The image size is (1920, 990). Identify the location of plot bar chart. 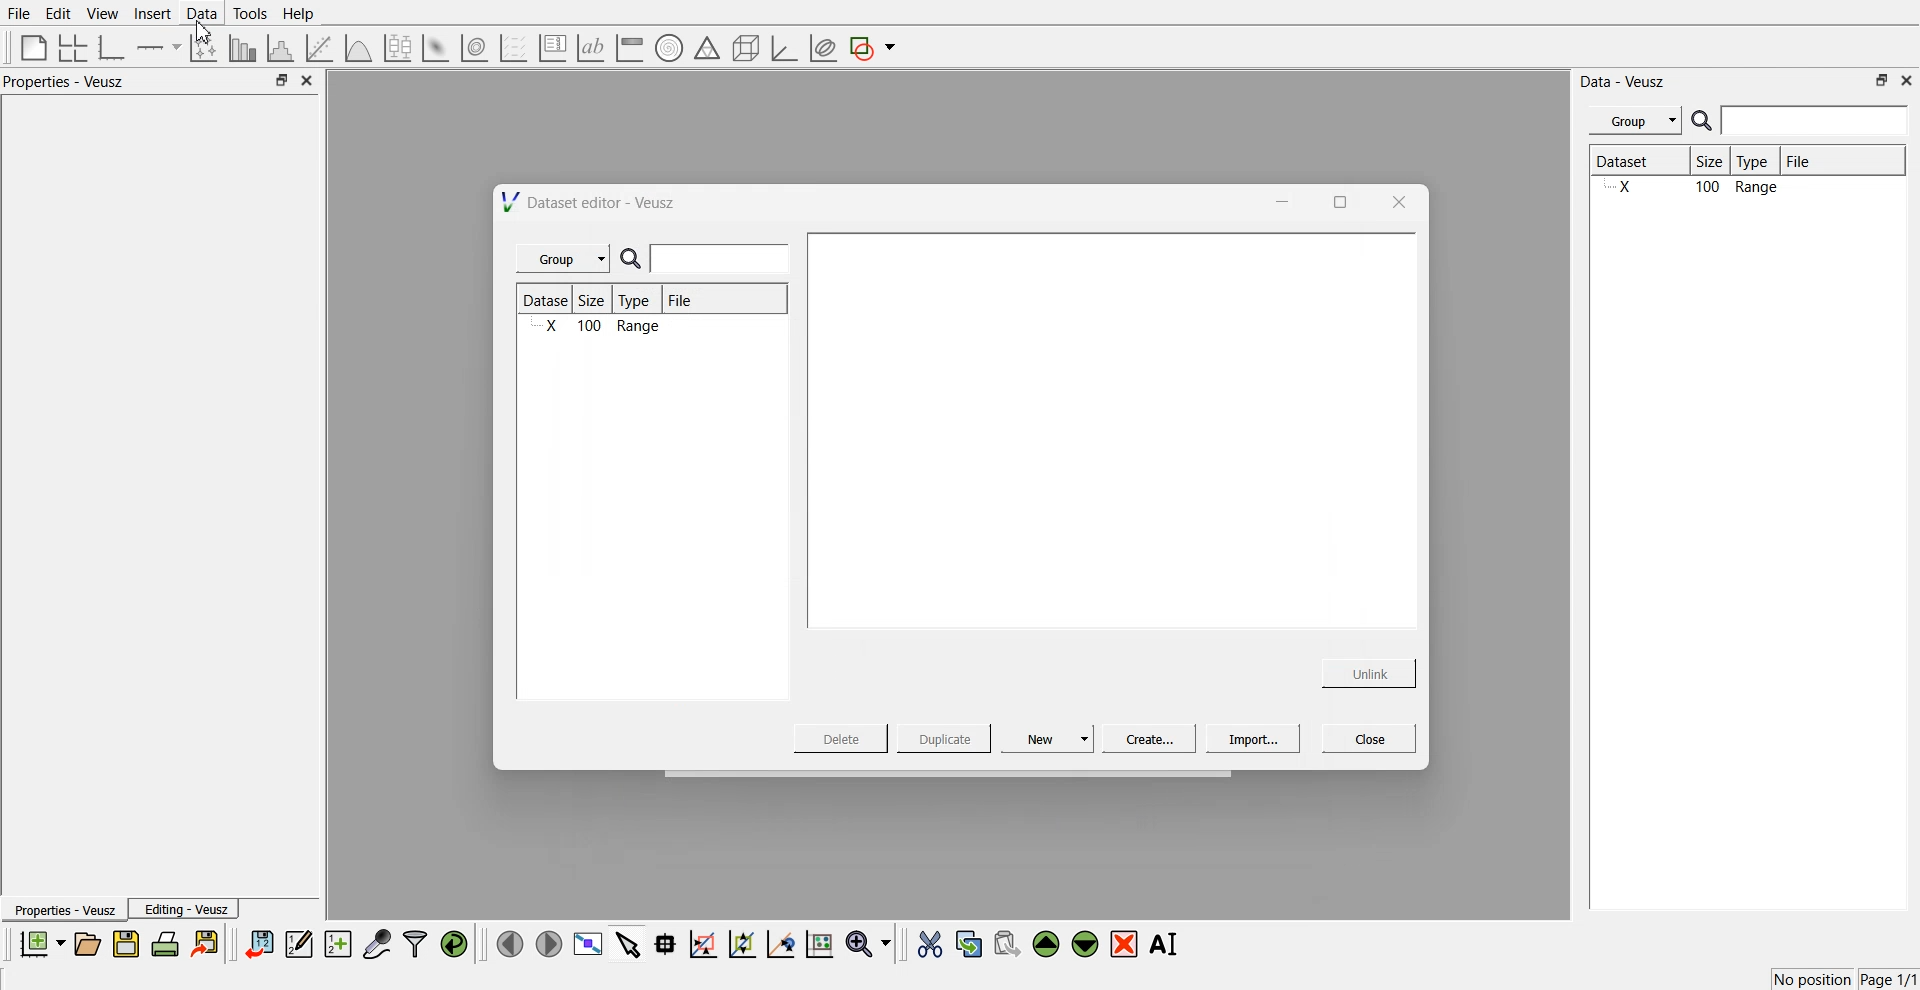
(242, 49).